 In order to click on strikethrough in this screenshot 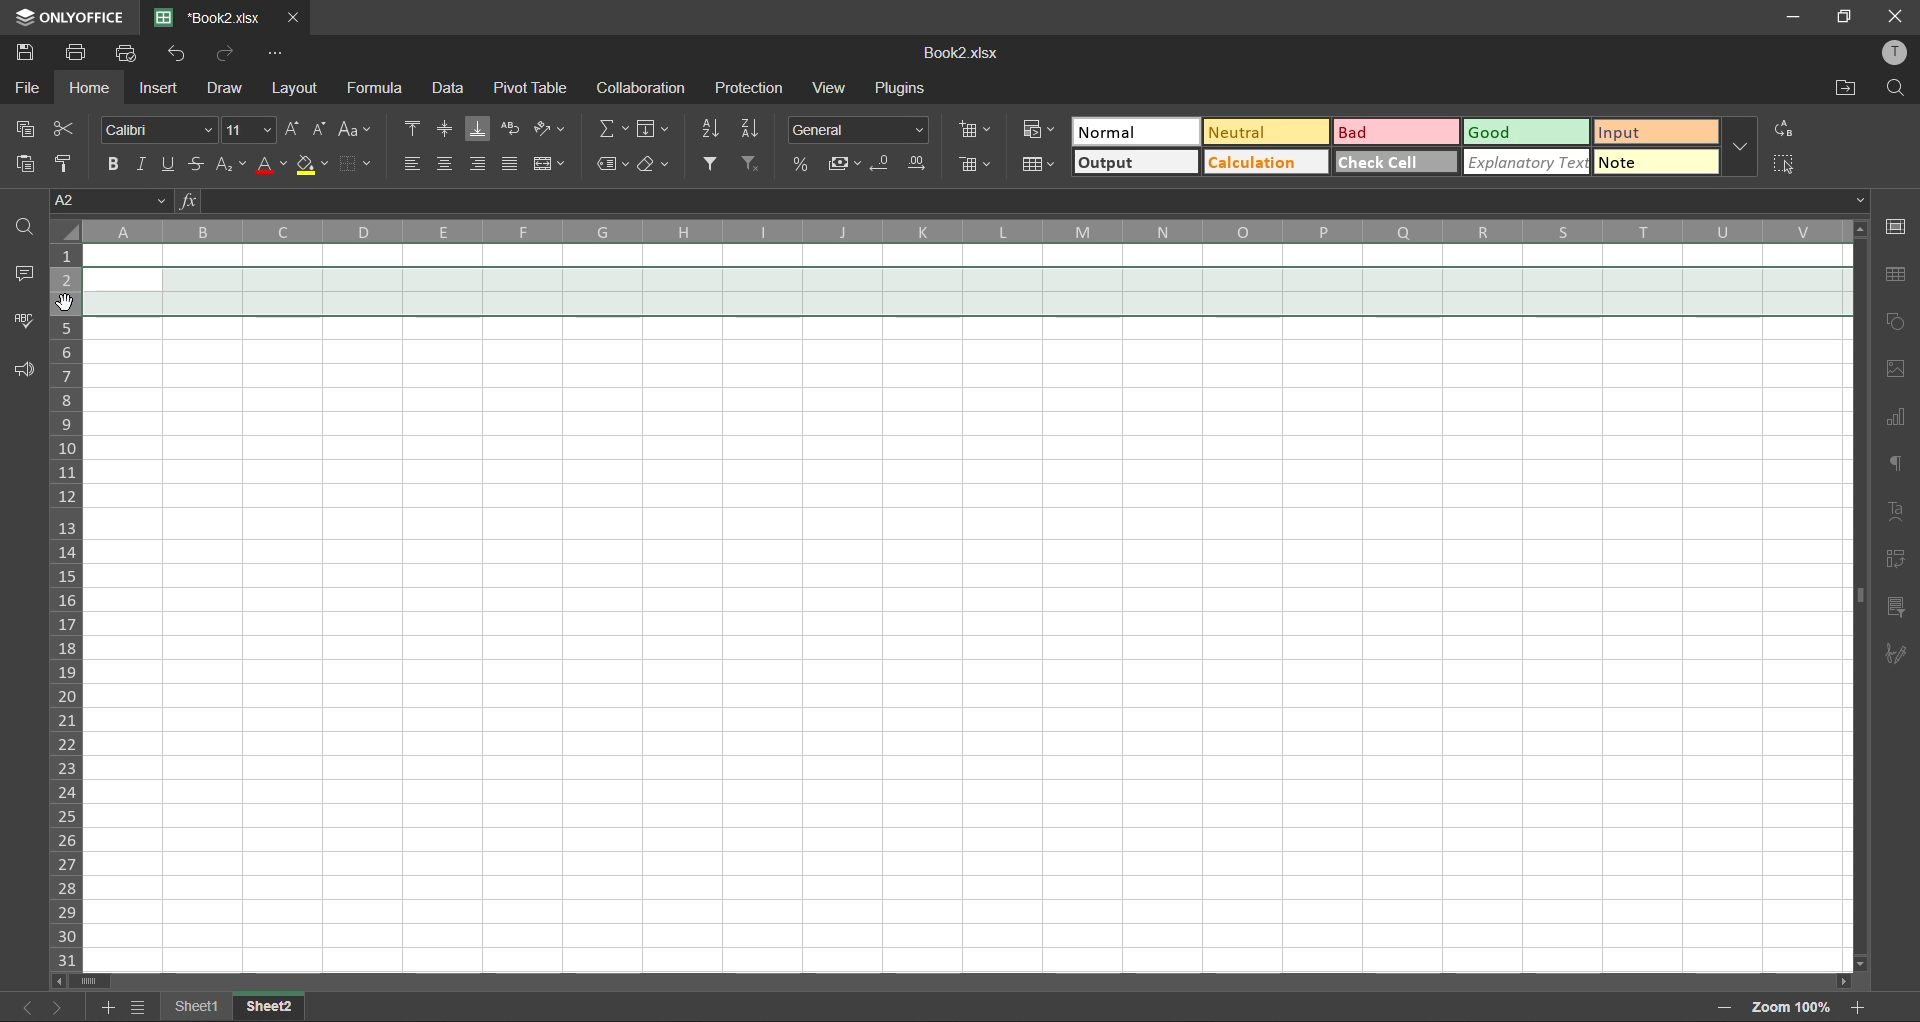, I will do `click(197, 161)`.